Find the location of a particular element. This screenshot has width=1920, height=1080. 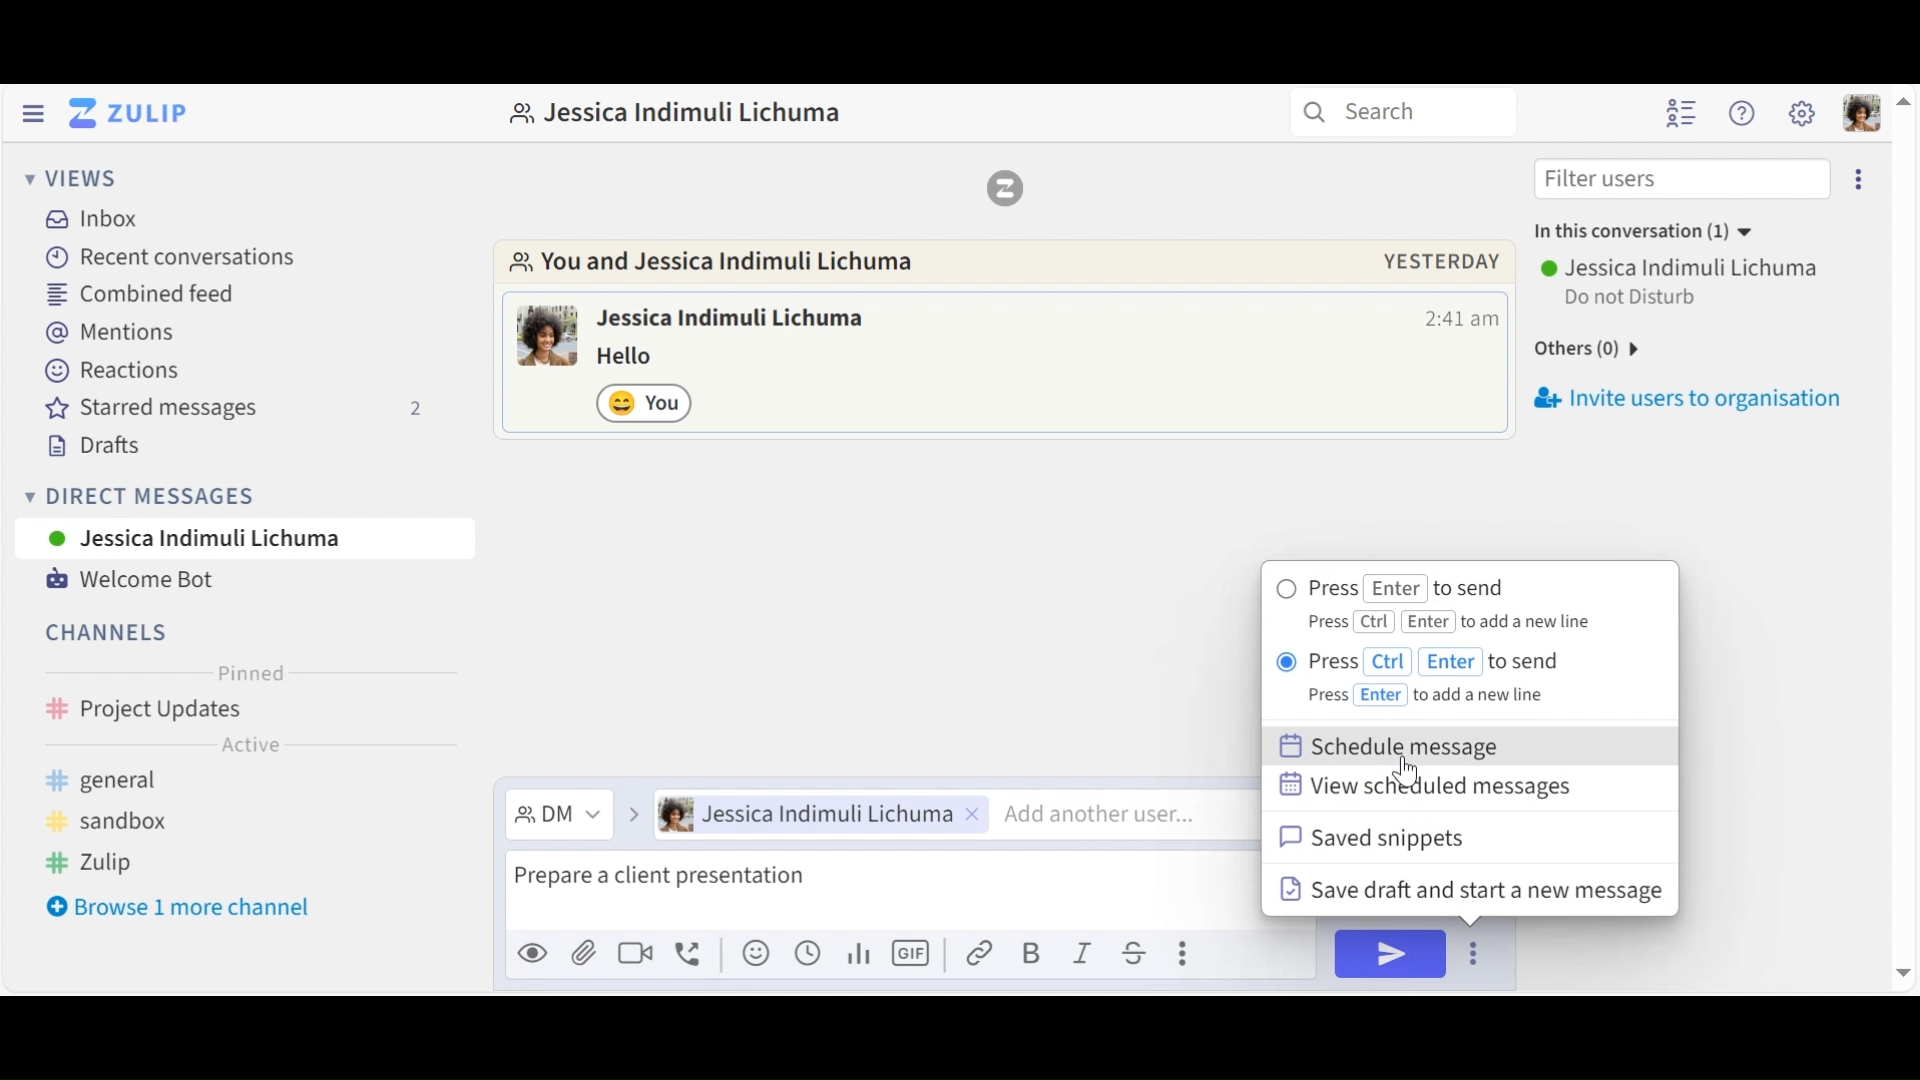

Direct Message is located at coordinates (556, 814).